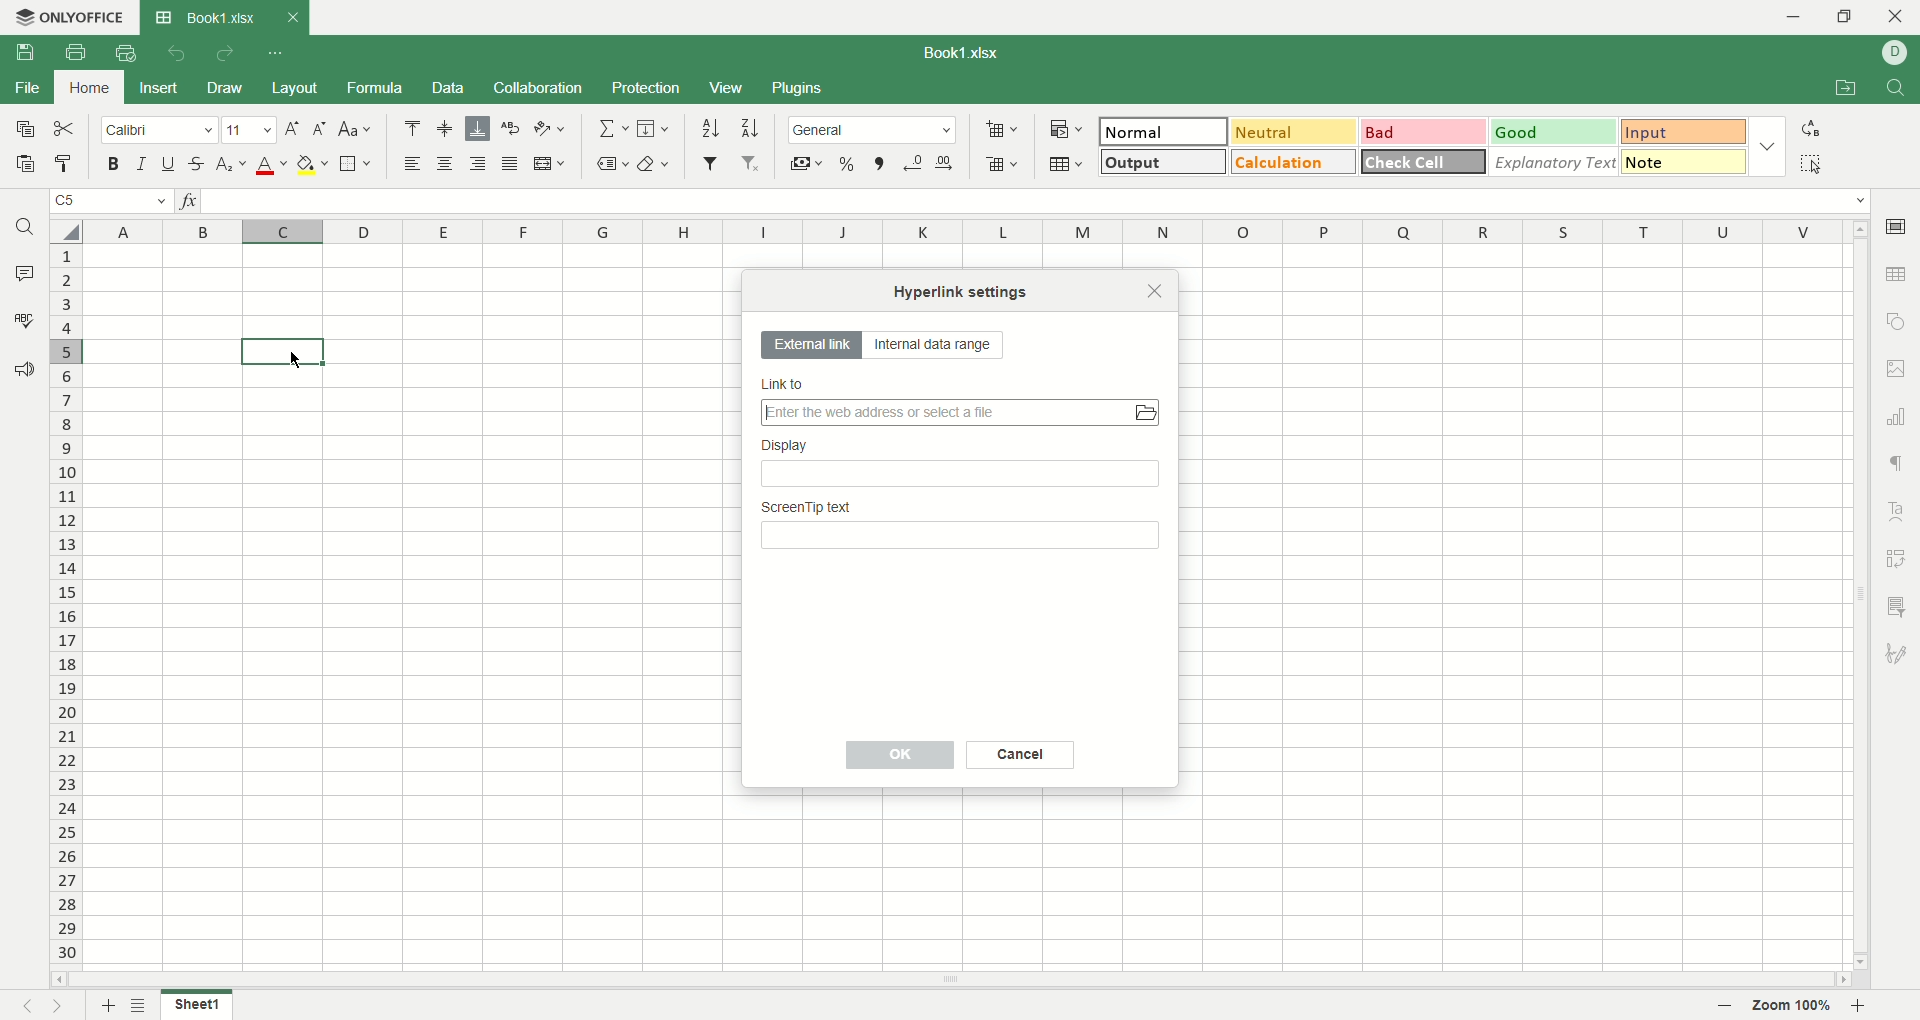 This screenshot has height=1020, width=1920. I want to click on protection, so click(647, 87).